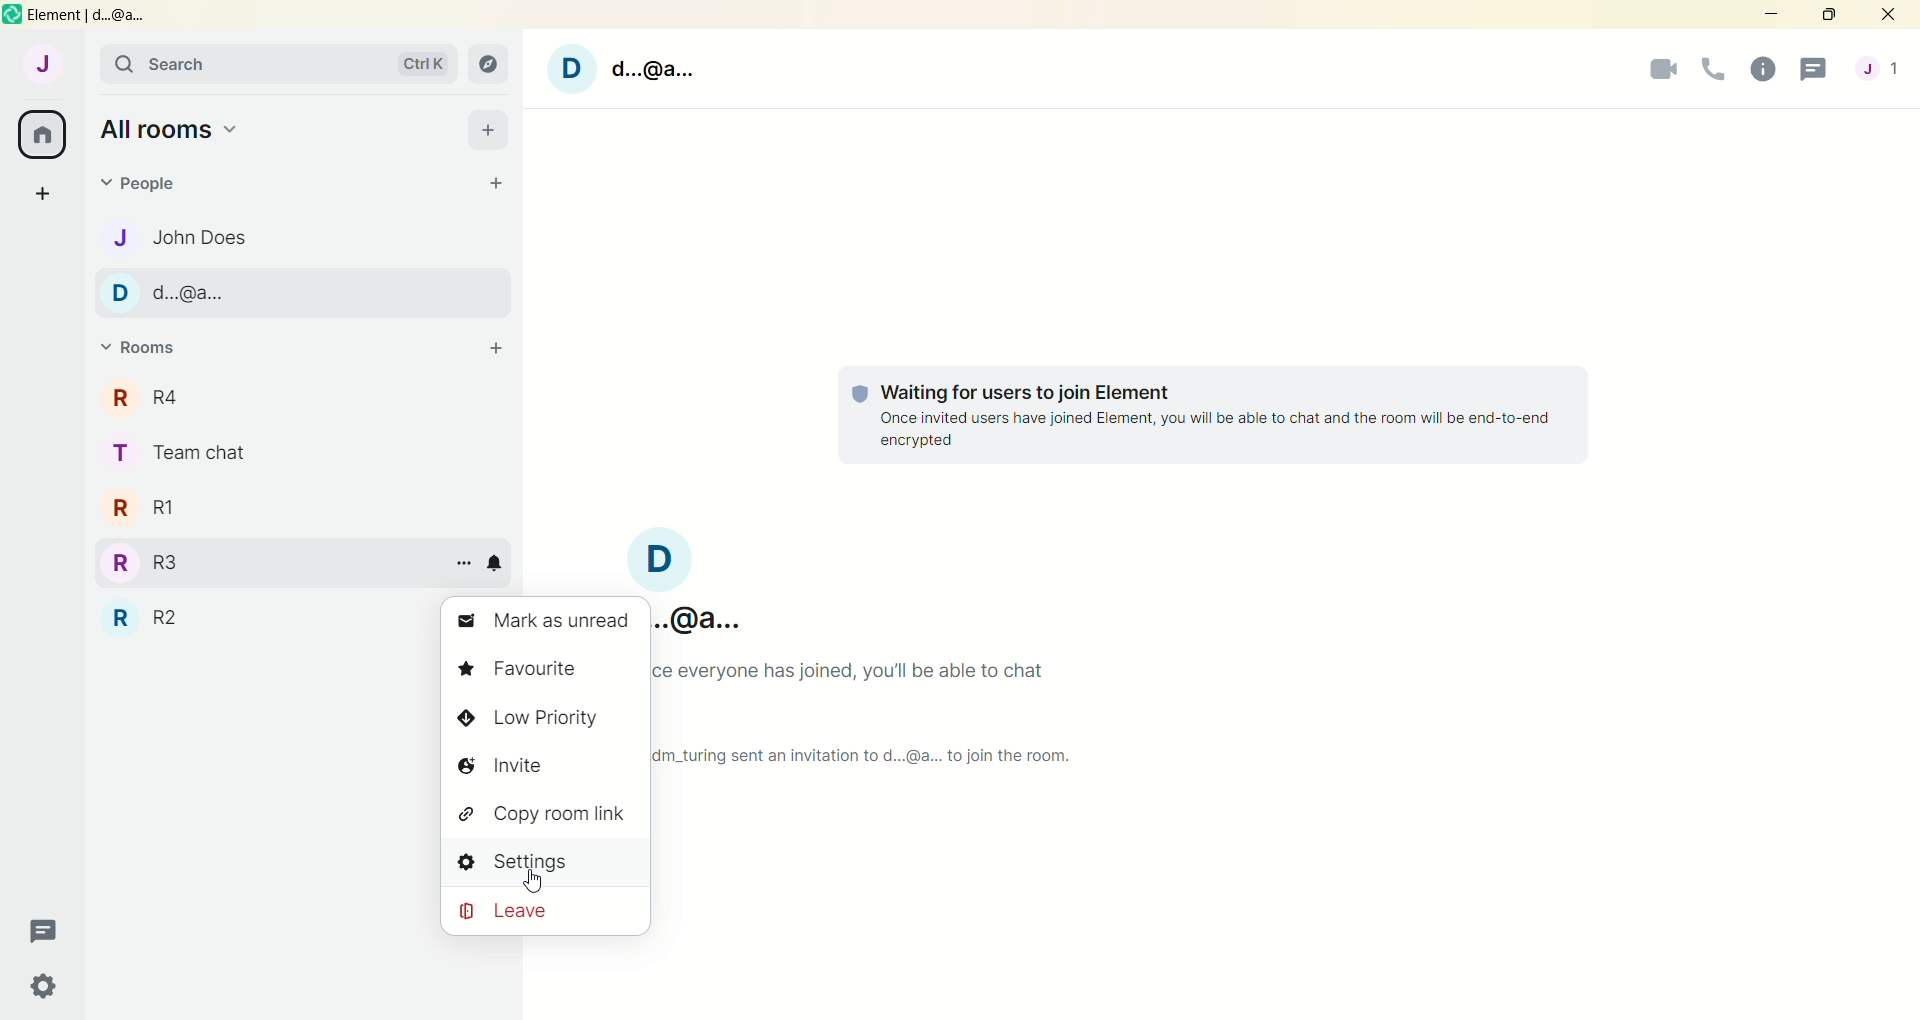 This screenshot has width=1920, height=1020. Describe the element at coordinates (544, 859) in the screenshot. I see `settings` at that location.